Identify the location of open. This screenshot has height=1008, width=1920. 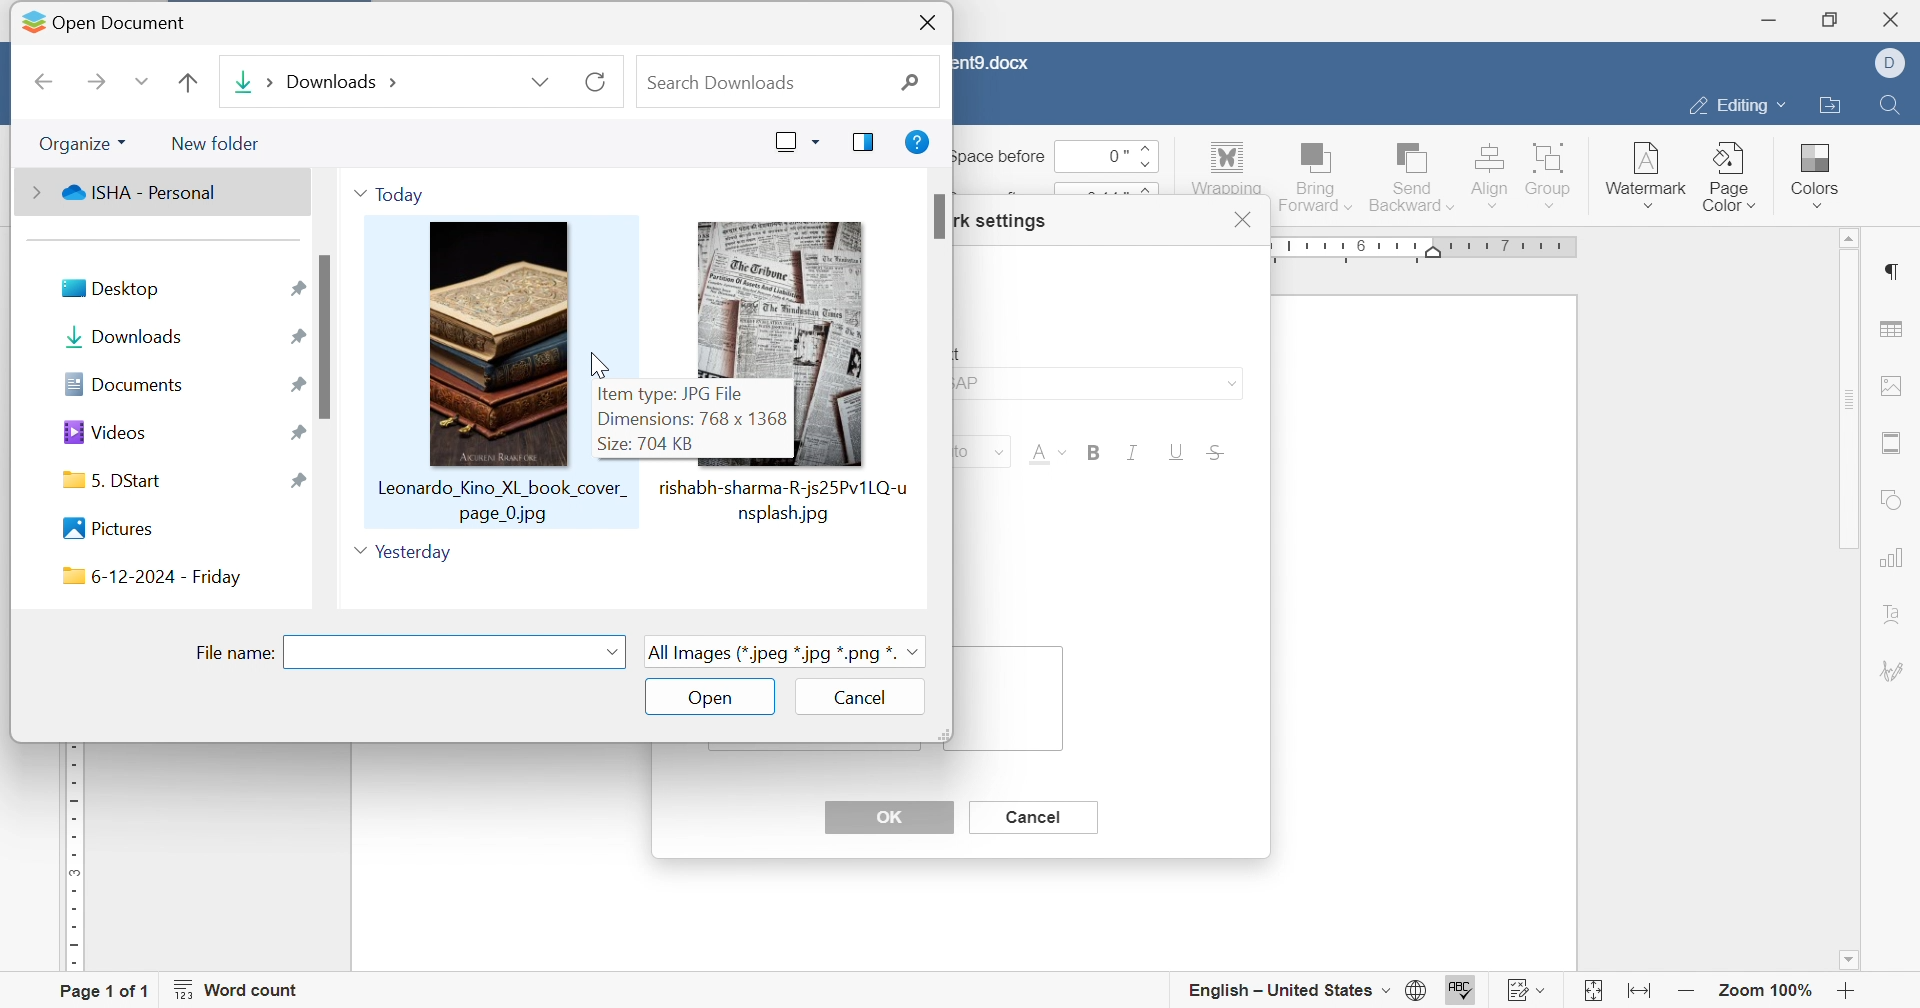
(709, 698).